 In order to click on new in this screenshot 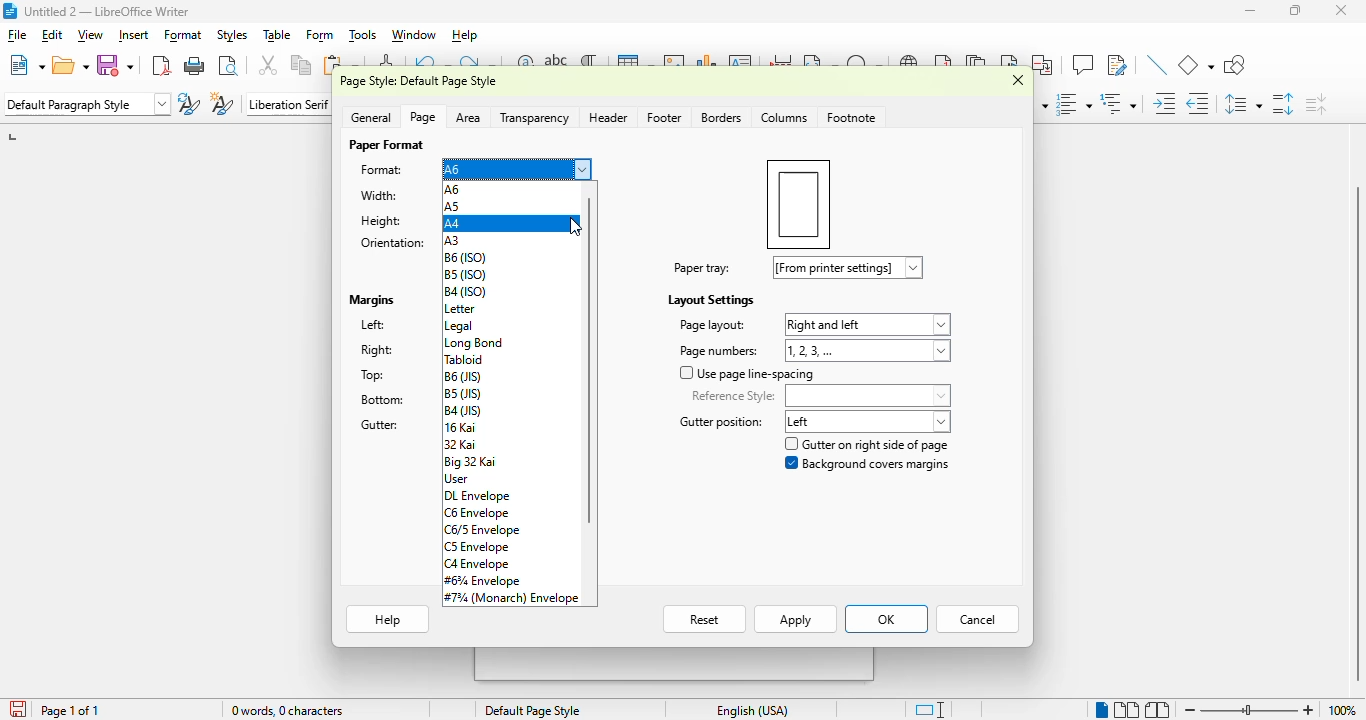, I will do `click(26, 65)`.